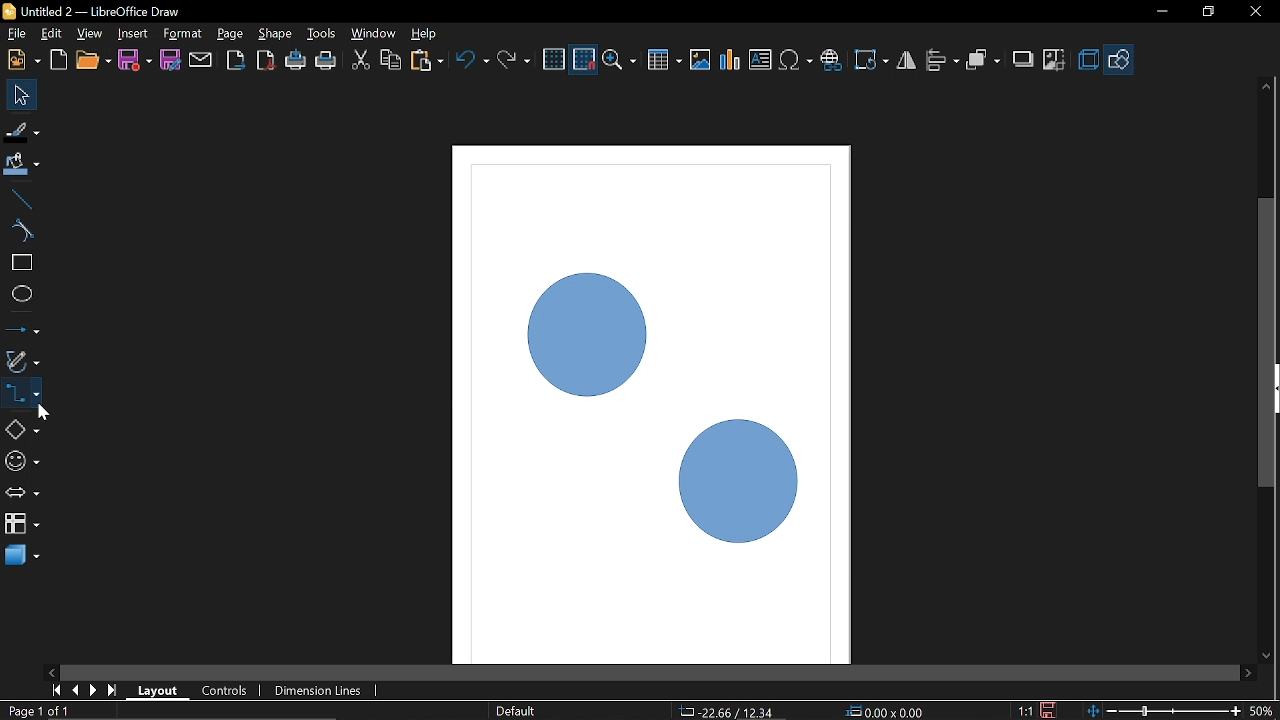 The width and height of the screenshot is (1280, 720). Describe the element at coordinates (1254, 13) in the screenshot. I see `Close` at that location.